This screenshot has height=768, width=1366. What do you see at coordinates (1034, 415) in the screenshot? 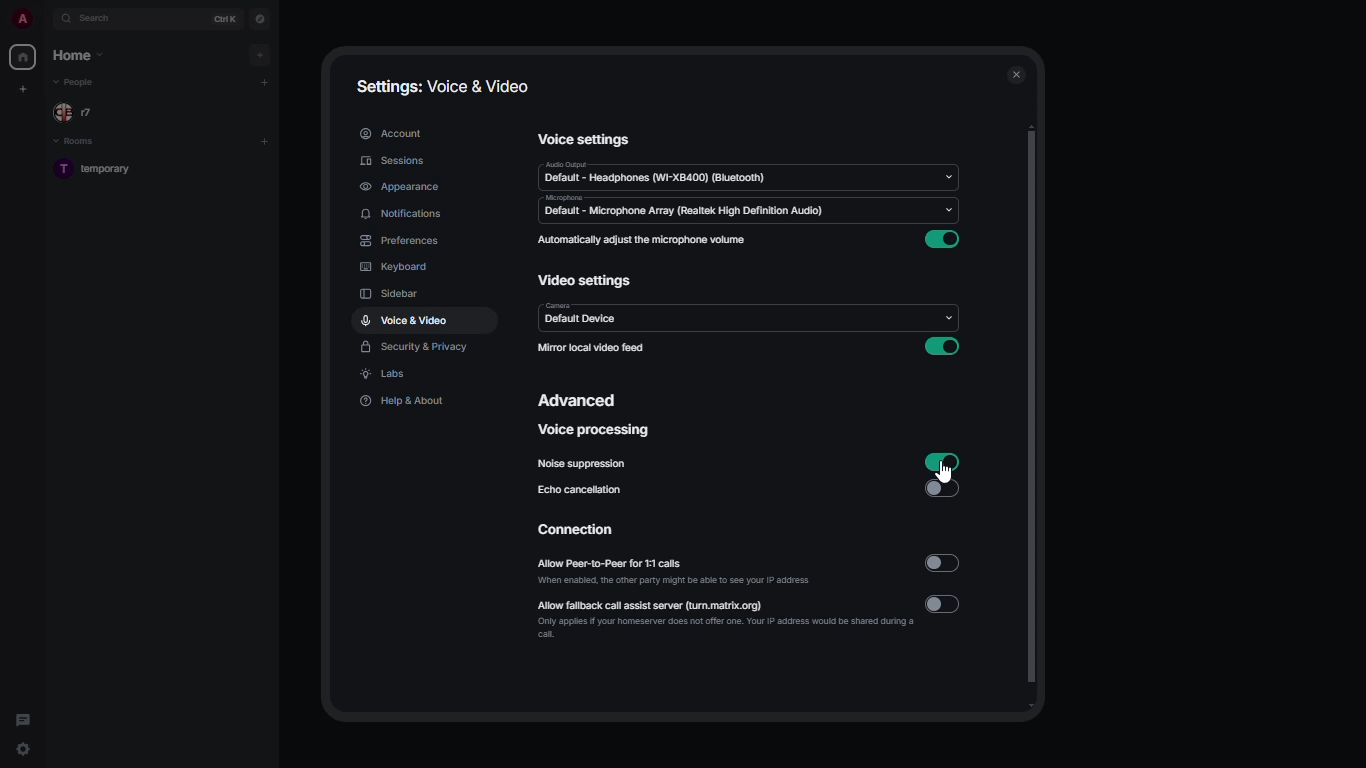
I see `scroll bar` at bounding box center [1034, 415].